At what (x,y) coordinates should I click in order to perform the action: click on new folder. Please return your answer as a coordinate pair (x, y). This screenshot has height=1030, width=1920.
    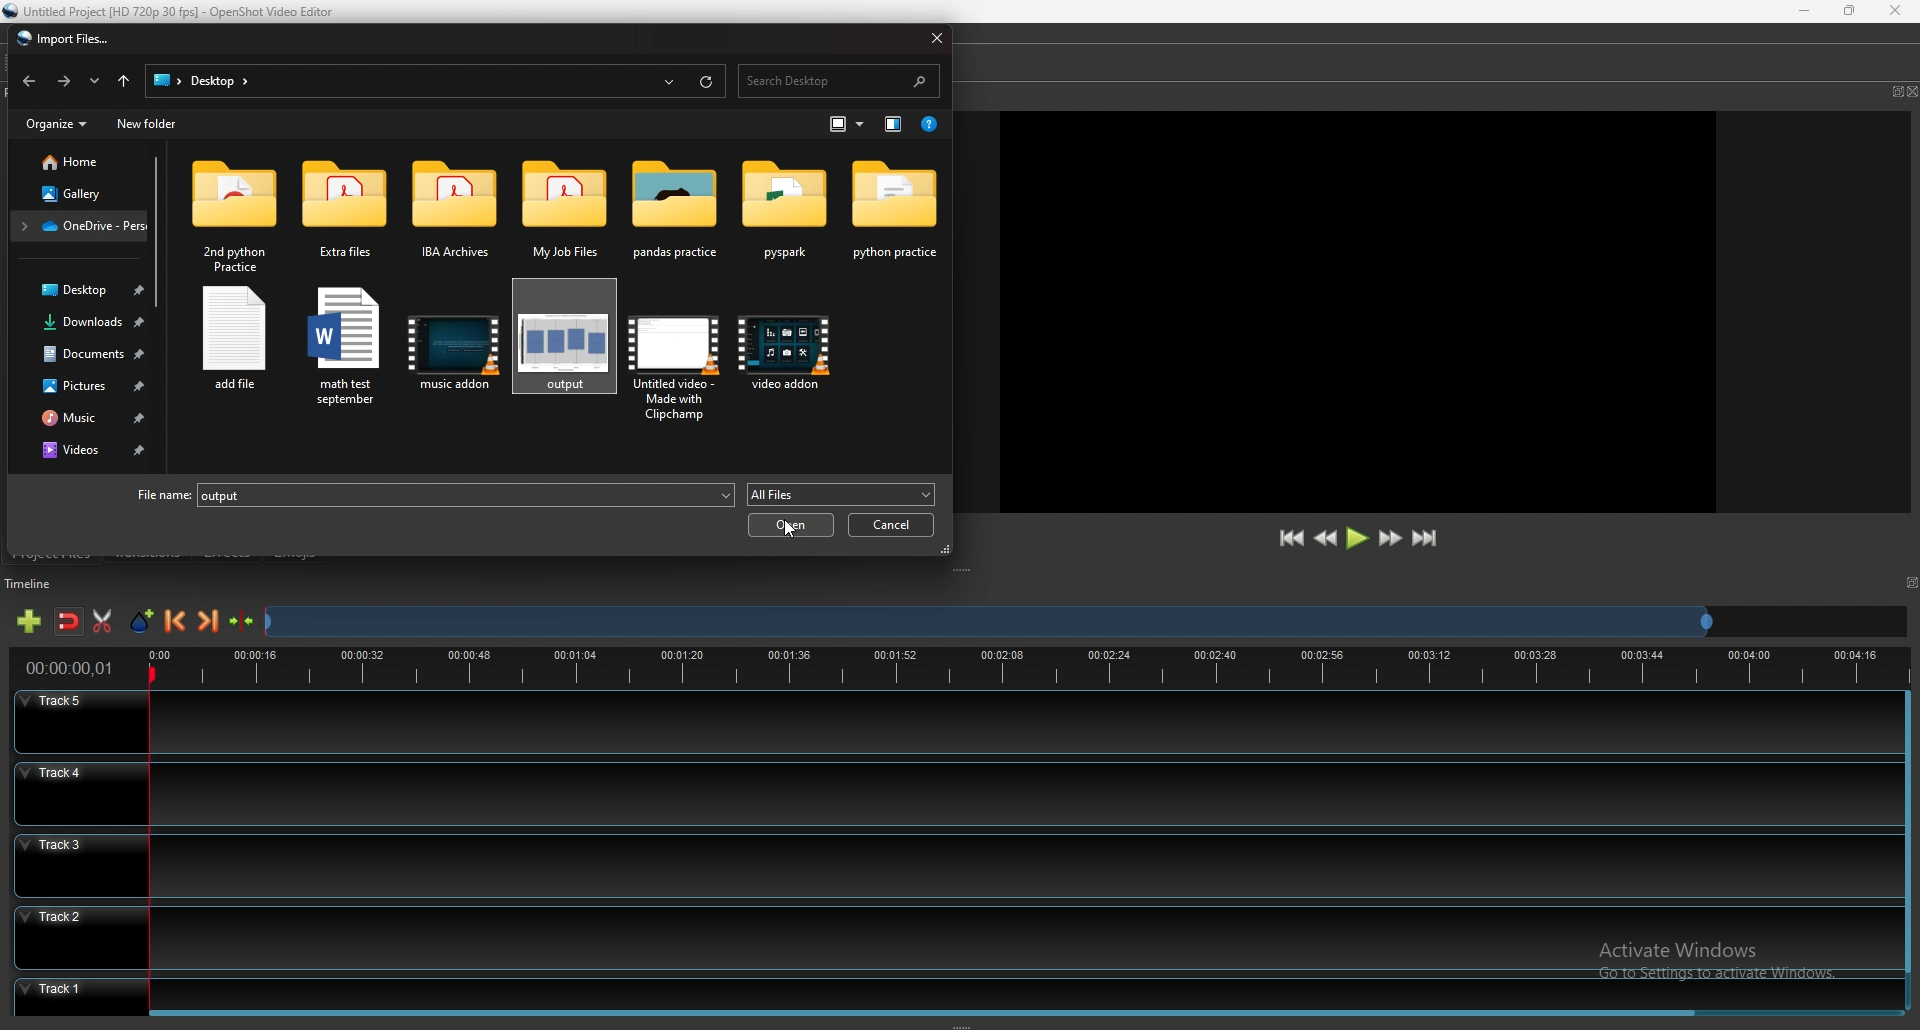
    Looking at the image, I should click on (148, 124).